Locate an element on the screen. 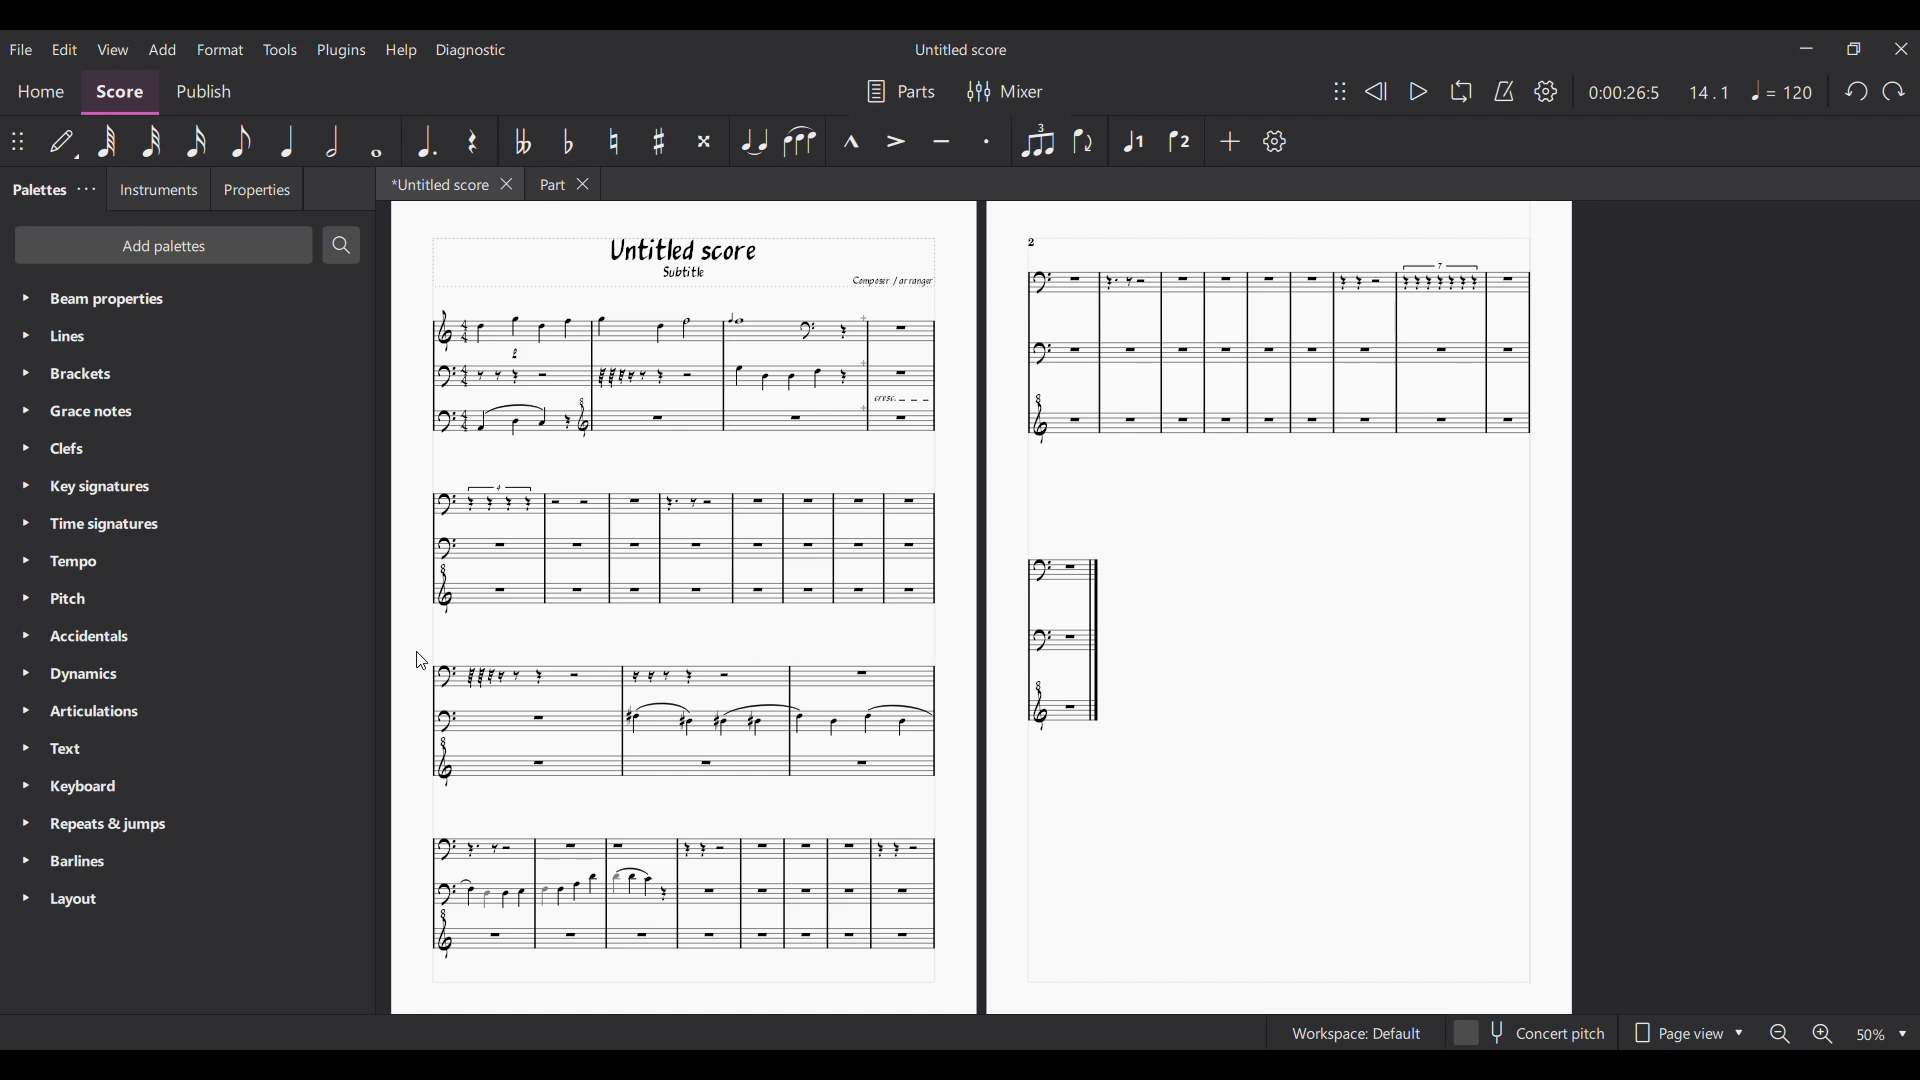 This screenshot has width=1920, height=1080. Graph is located at coordinates (1270, 356).